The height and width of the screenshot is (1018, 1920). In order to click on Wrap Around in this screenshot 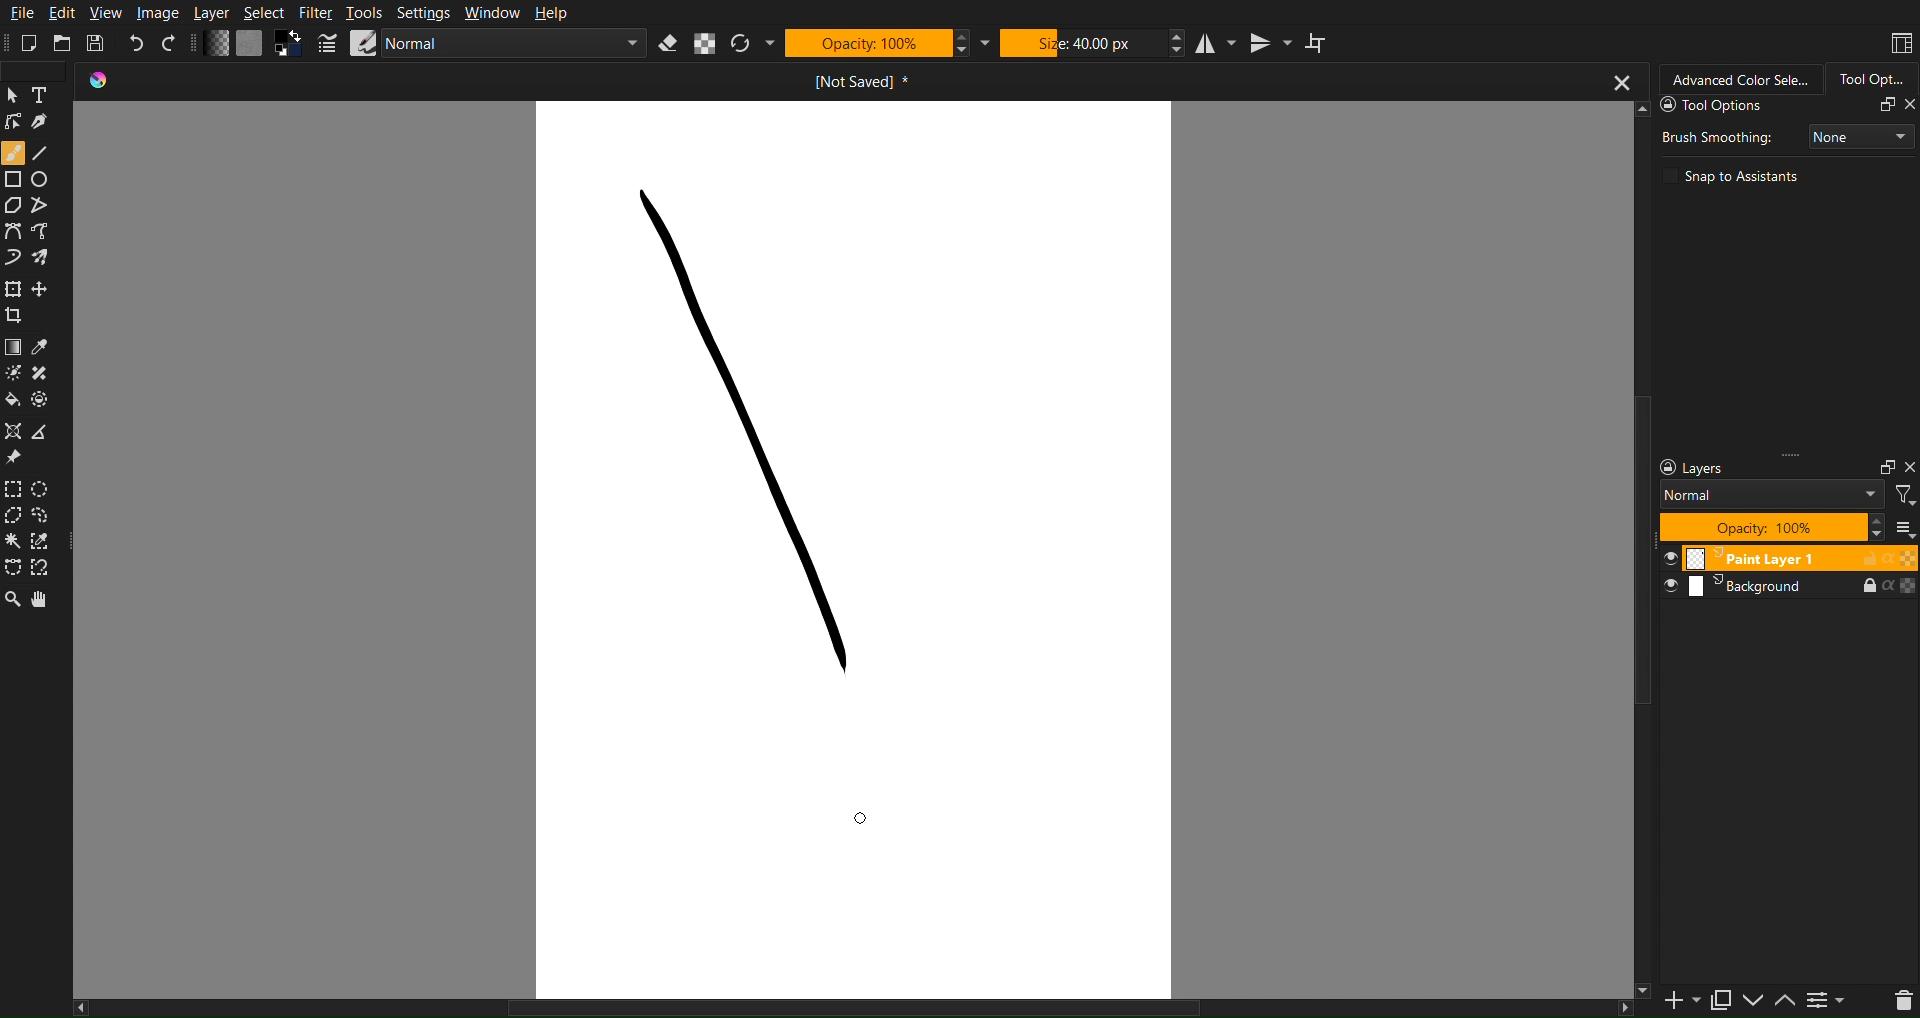, I will do `click(1317, 43)`.